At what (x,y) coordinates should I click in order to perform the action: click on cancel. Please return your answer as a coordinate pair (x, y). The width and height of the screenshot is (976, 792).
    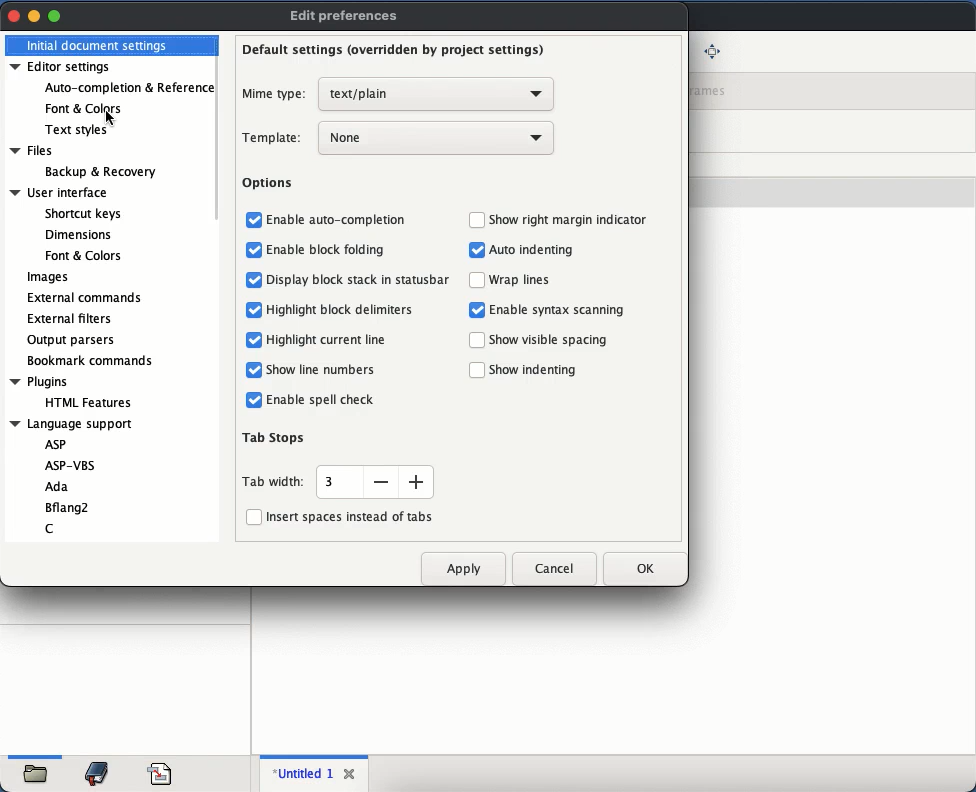
    Looking at the image, I should click on (555, 566).